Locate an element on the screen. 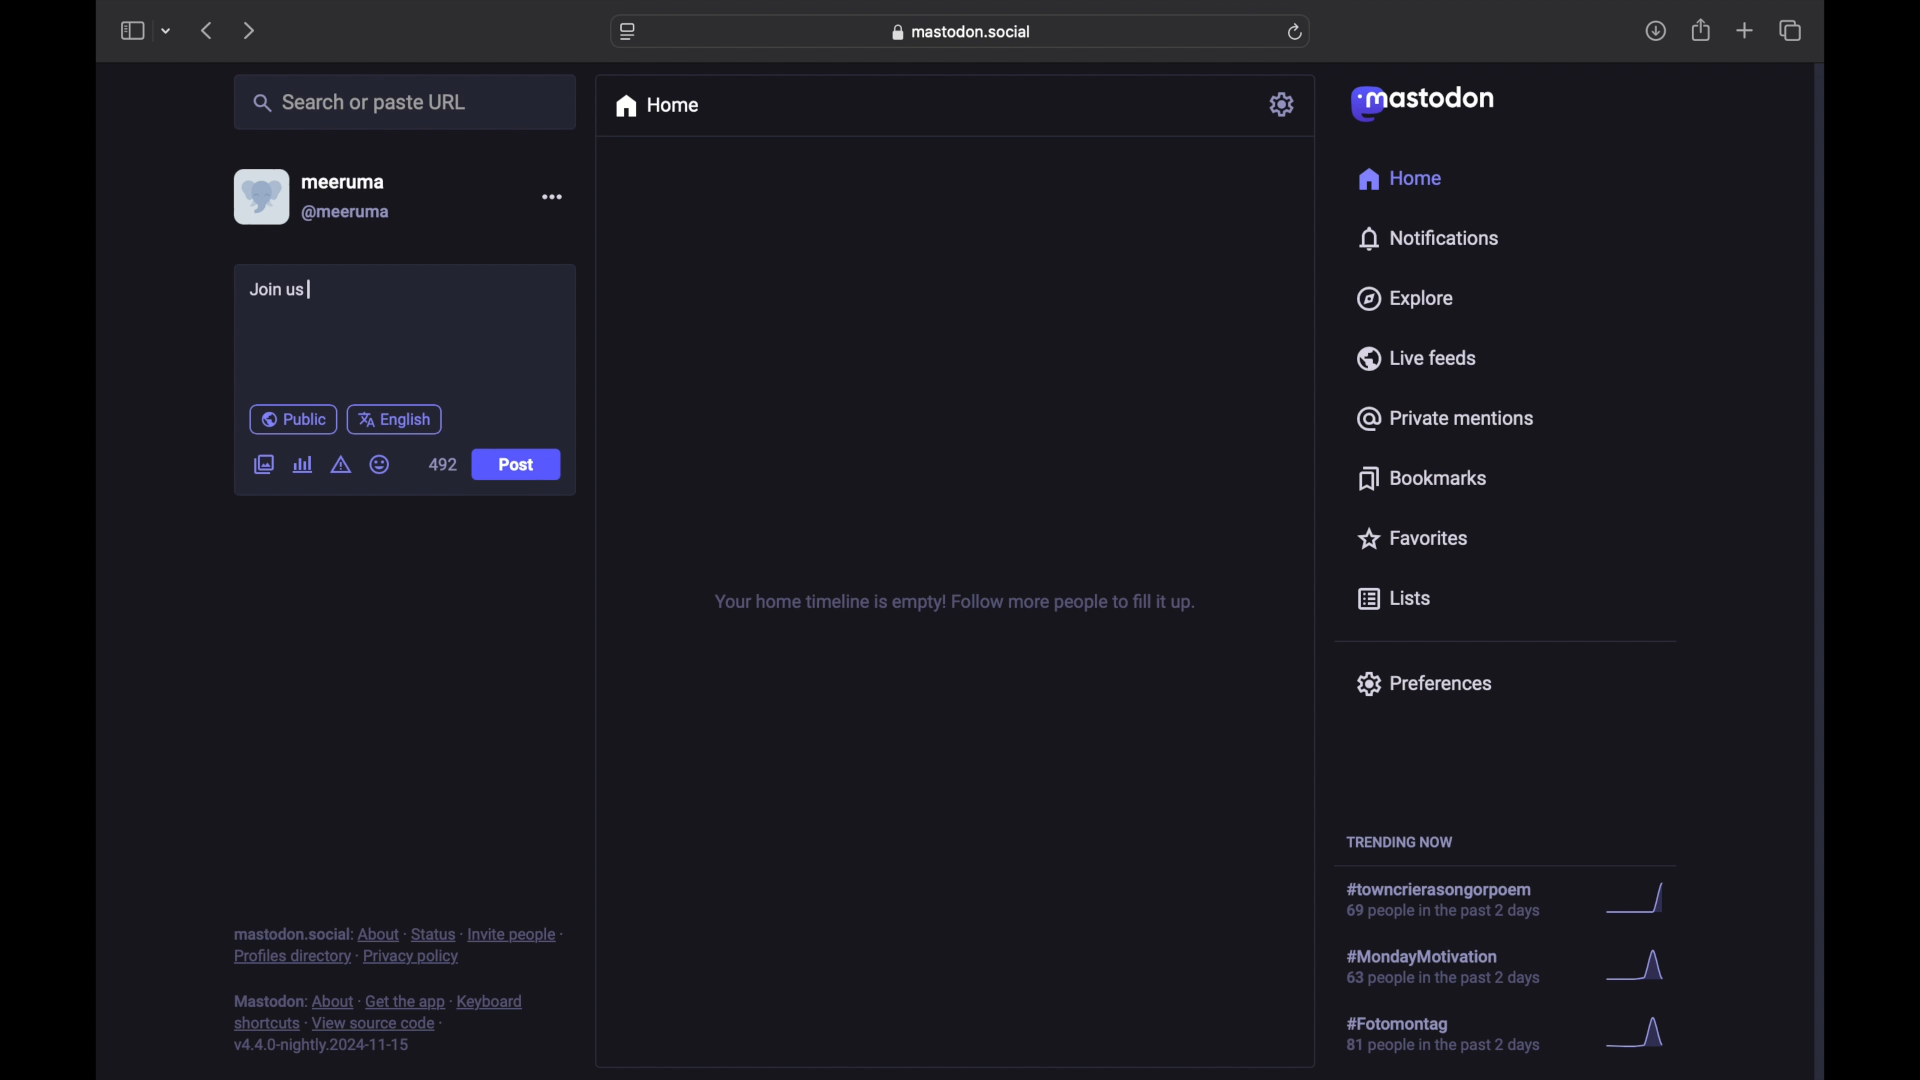 This screenshot has width=1920, height=1080. emoji is located at coordinates (380, 465).